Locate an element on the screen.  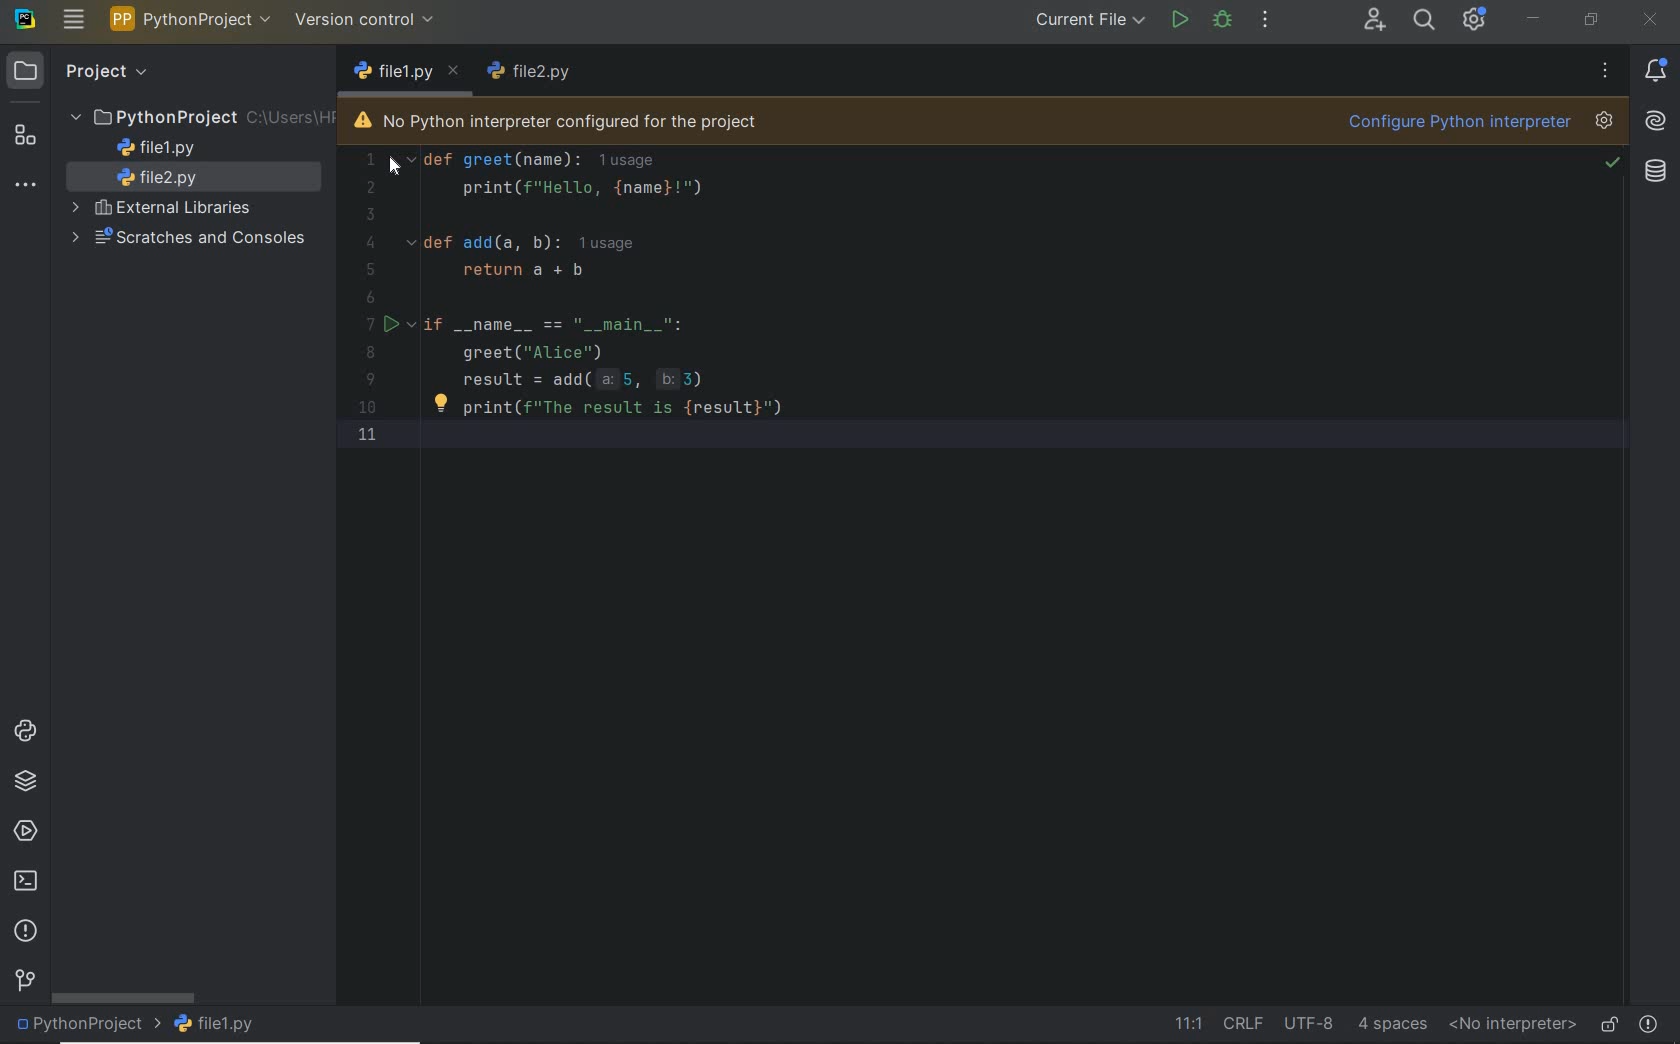
code with me is located at coordinates (1375, 22).